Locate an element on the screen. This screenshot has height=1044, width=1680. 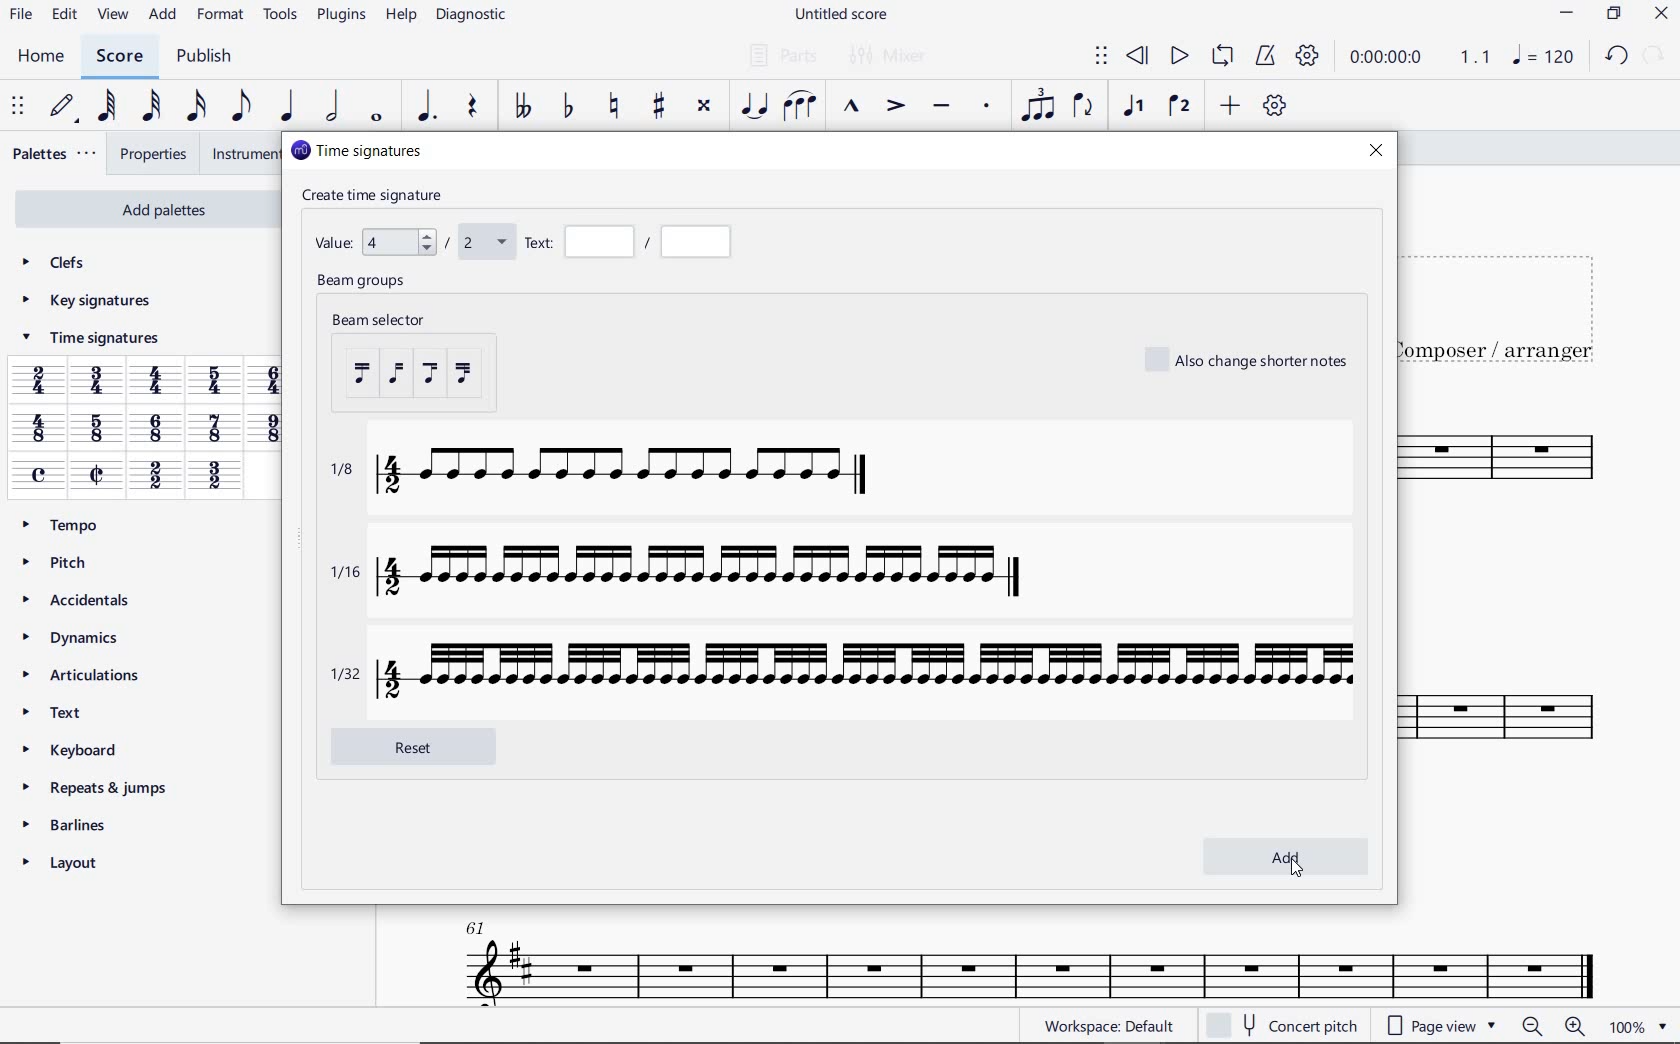
9/8 is located at coordinates (269, 428).